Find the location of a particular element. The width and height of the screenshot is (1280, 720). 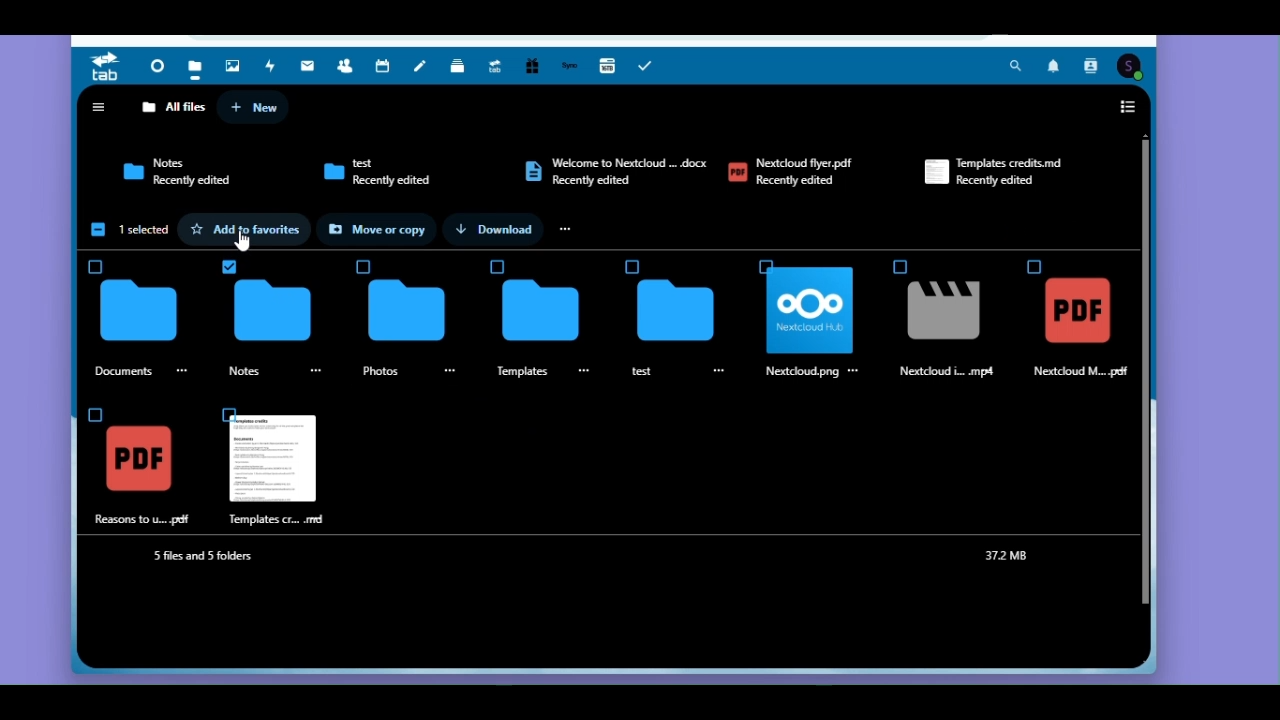

Ellipsis is located at coordinates (584, 369).